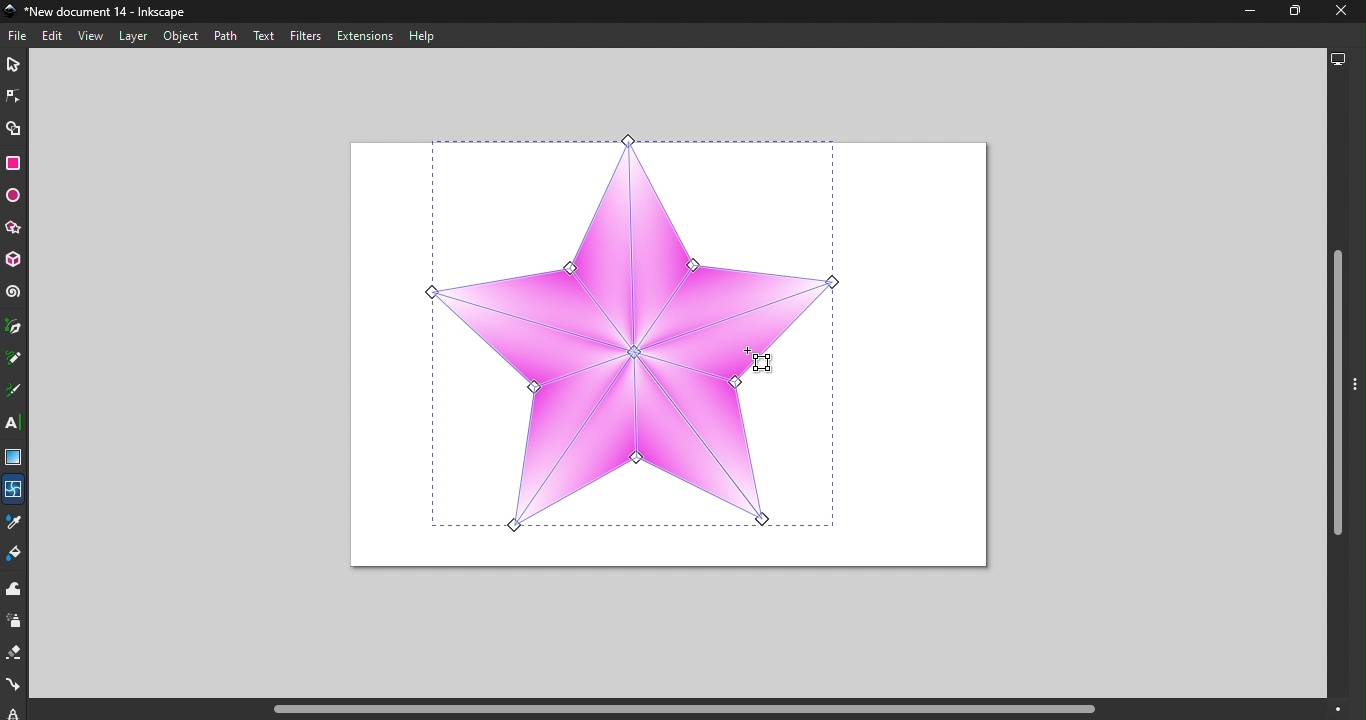 This screenshot has height=720, width=1366. Describe the element at coordinates (14, 361) in the screenshot. I see `Pencil tool` at that location.